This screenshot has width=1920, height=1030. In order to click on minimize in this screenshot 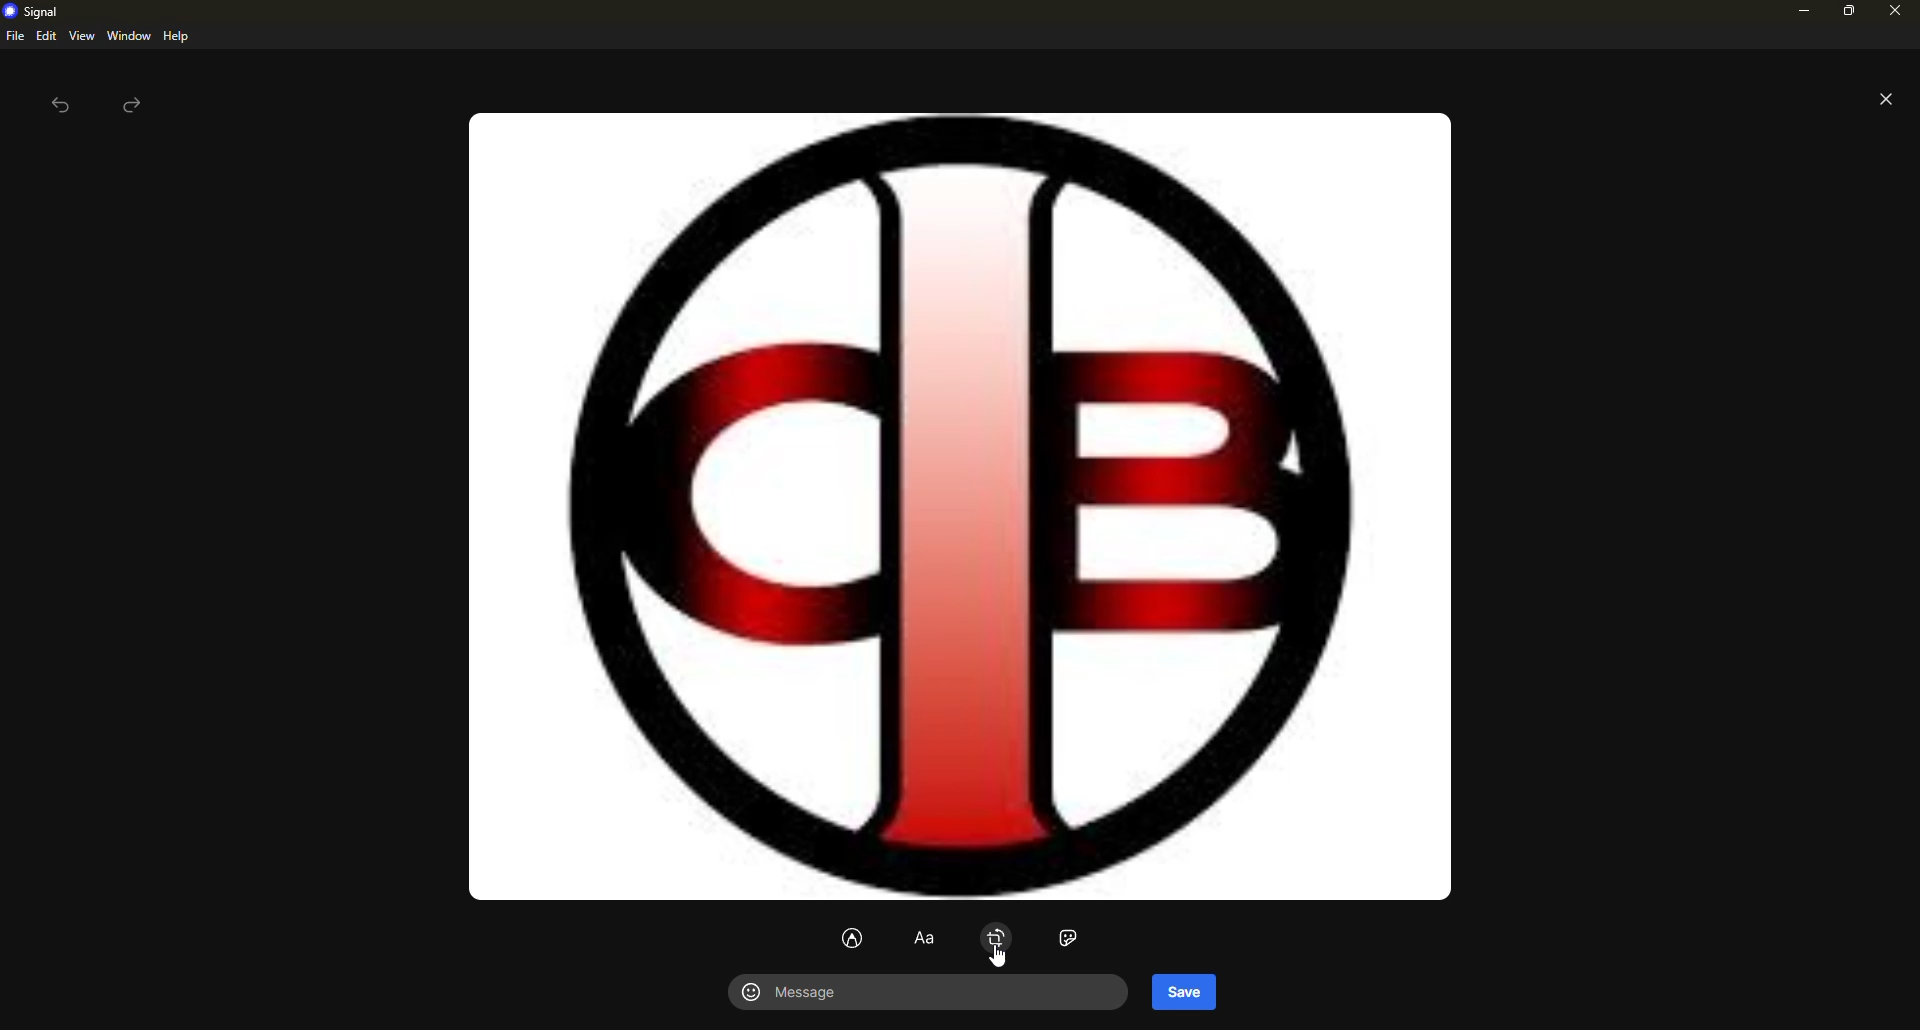, I will do `click(1796, 10)`.